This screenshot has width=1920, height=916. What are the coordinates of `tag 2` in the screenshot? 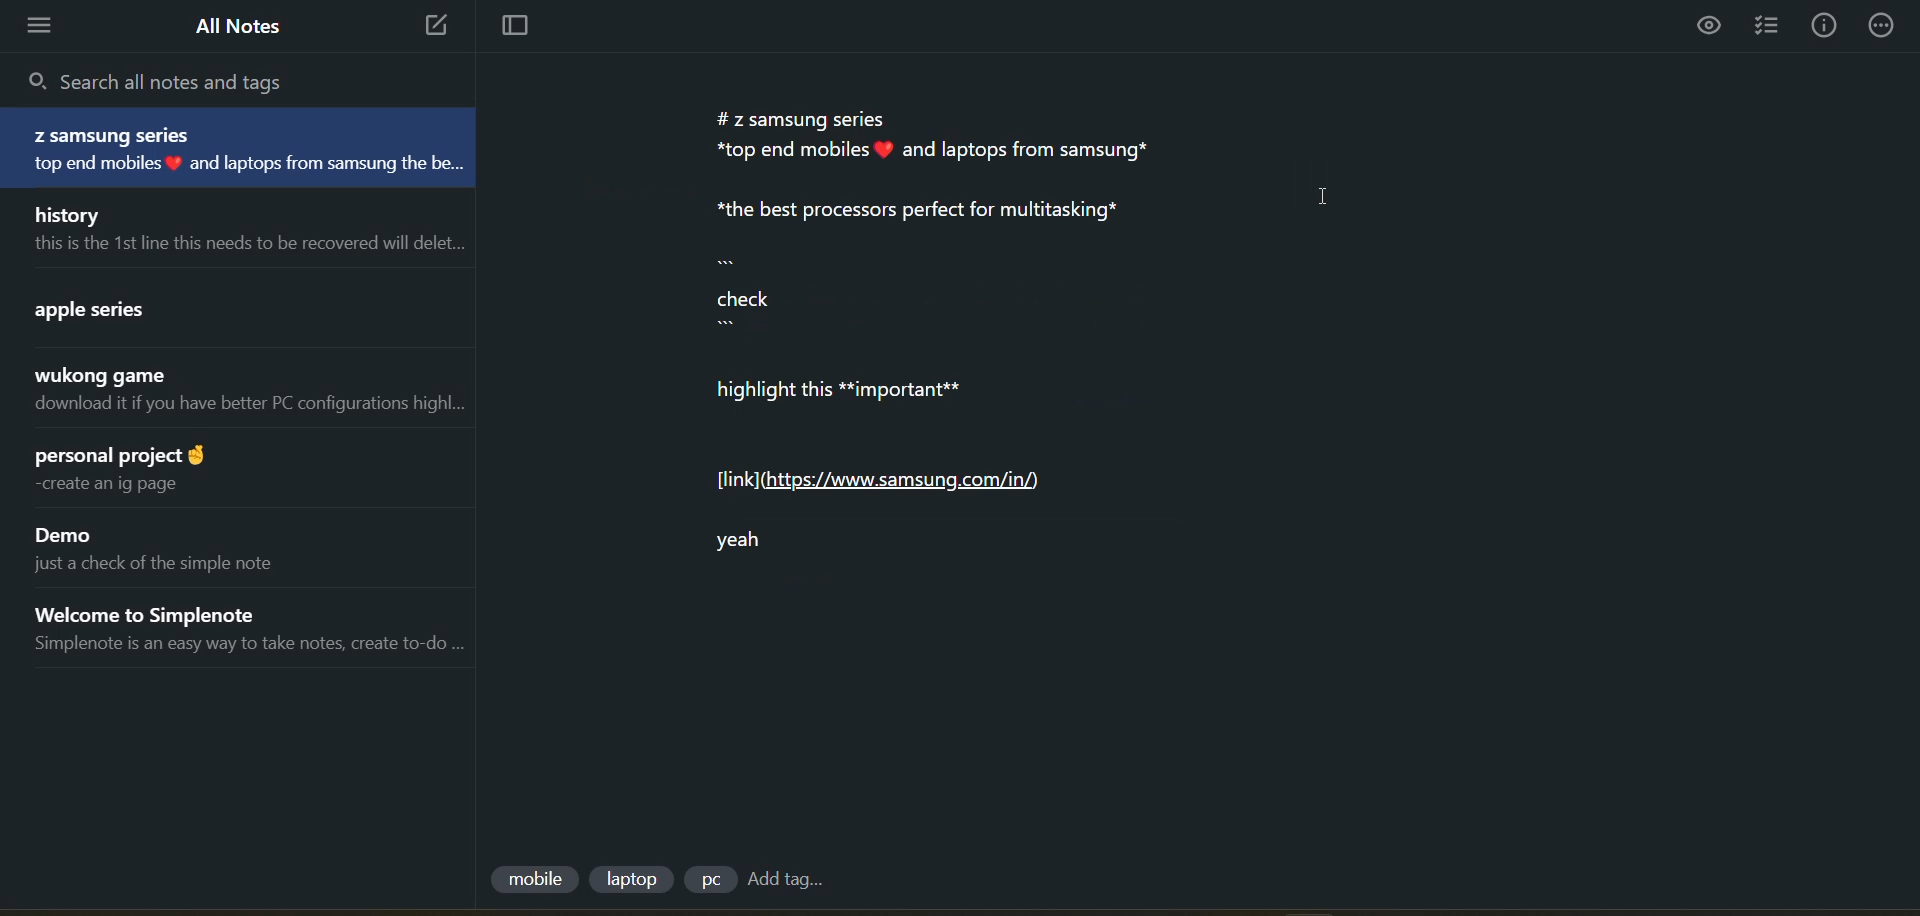 It's located at (636, 879).